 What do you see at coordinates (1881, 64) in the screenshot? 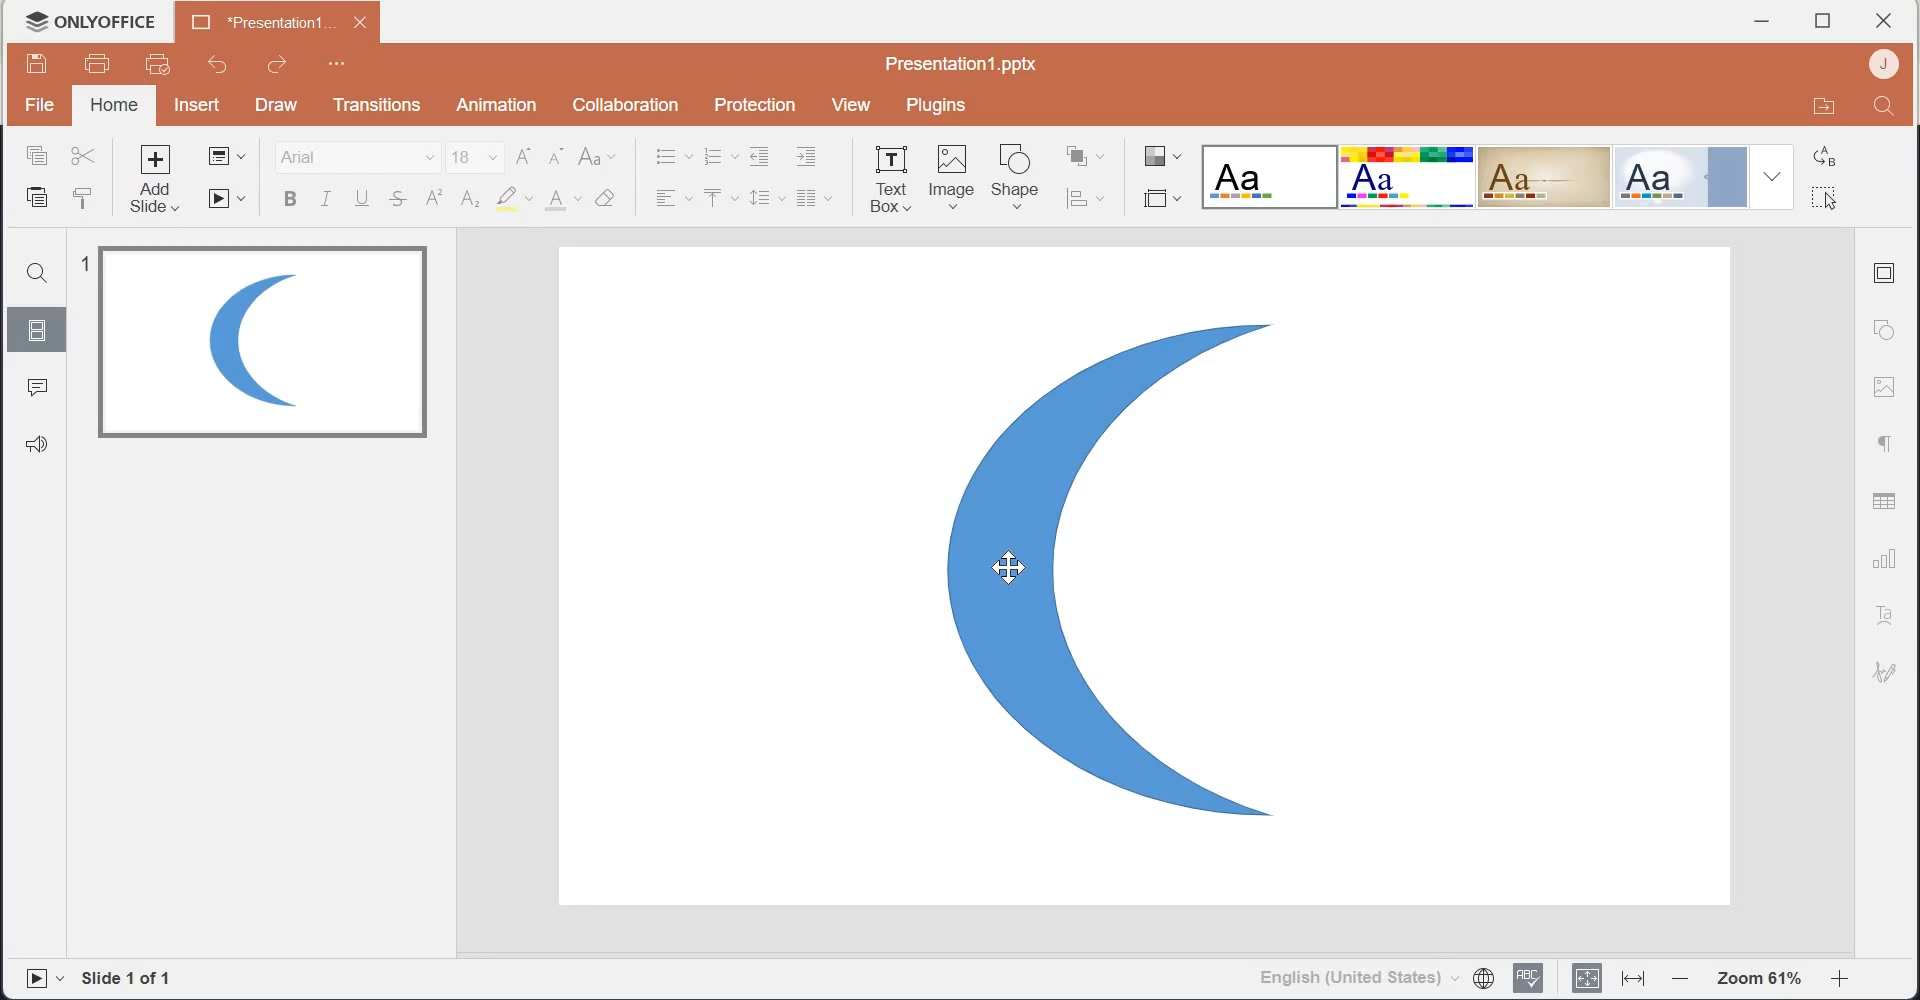
I see `Account` at bounding box center [1881, 64].